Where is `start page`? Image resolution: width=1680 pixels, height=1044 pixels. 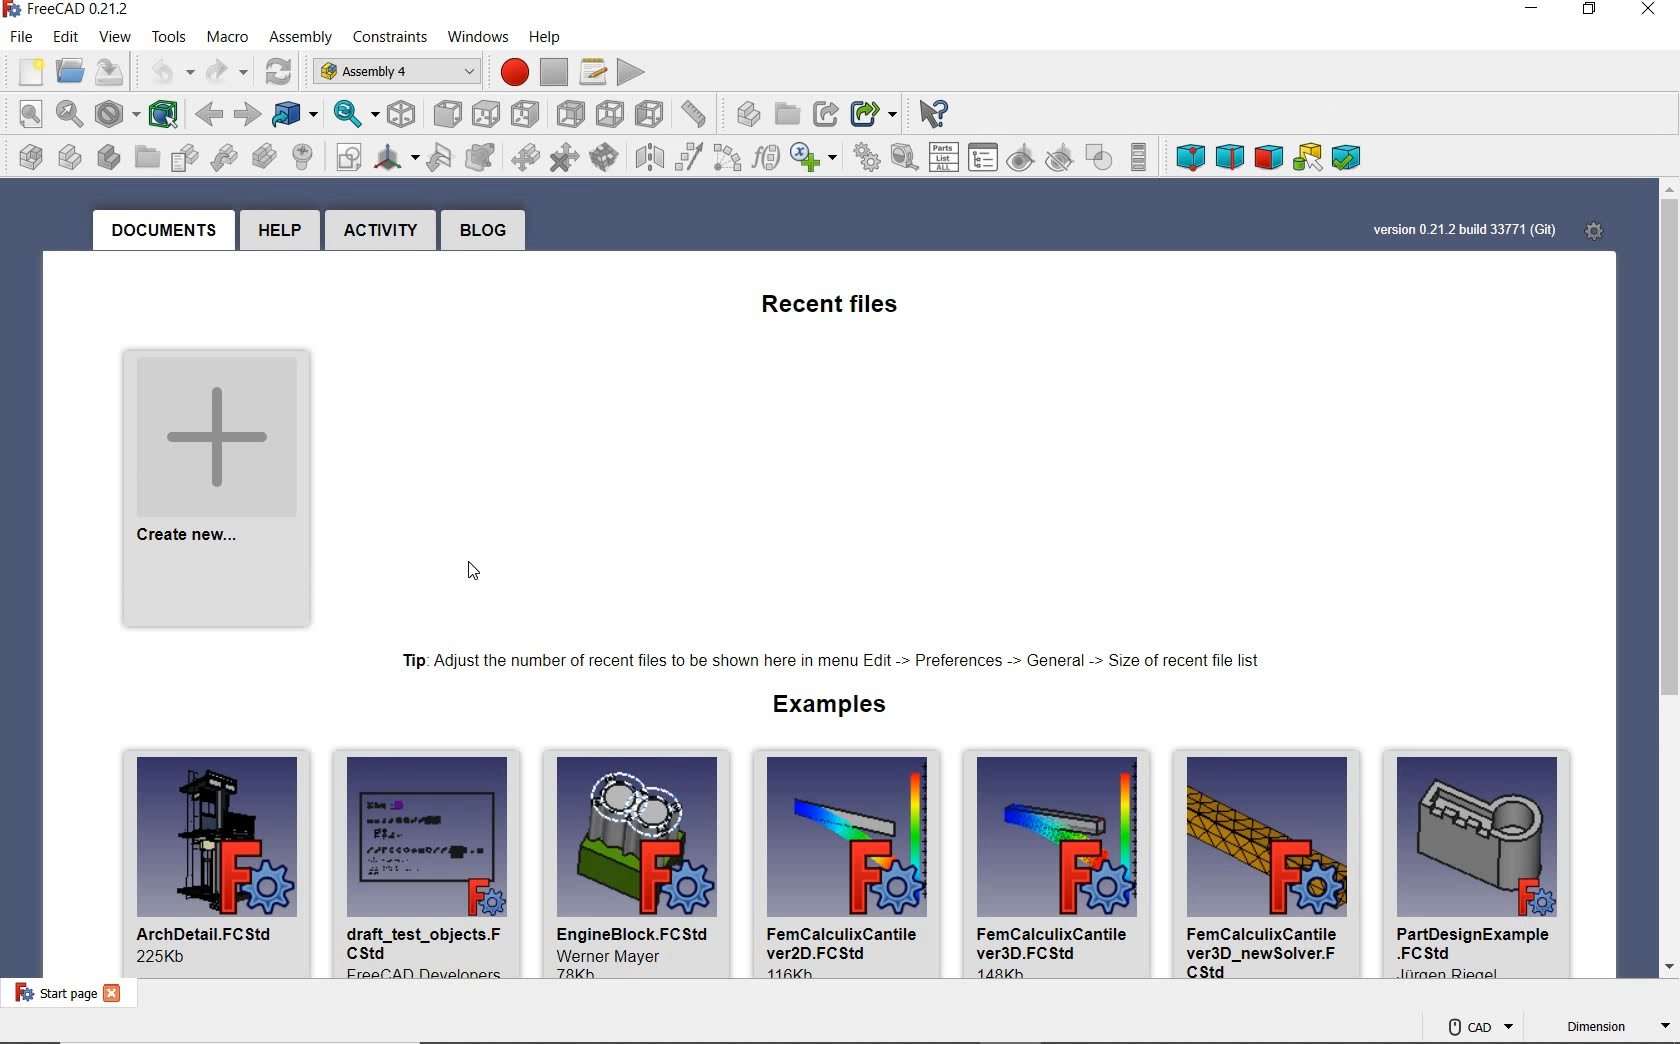
start page is located at coordinates (52, 995).